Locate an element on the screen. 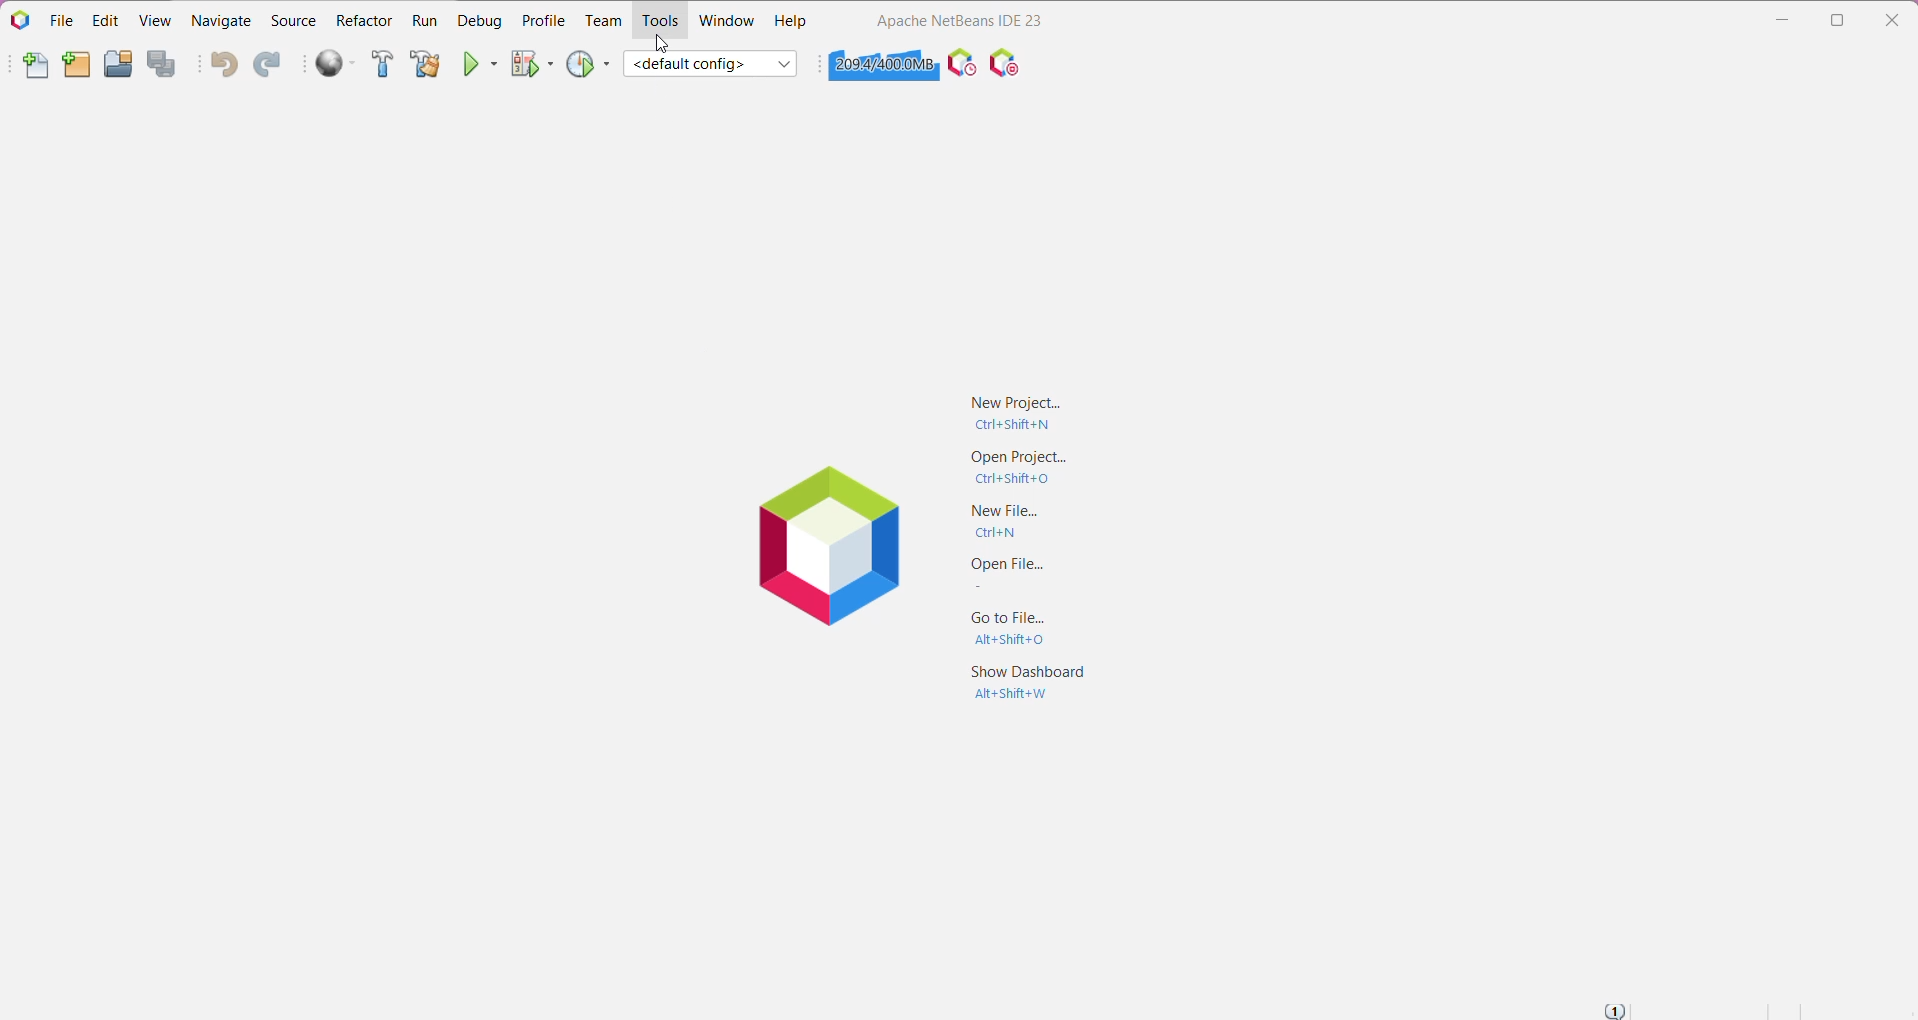  Open Files... is located at coordinates (1007, 577).